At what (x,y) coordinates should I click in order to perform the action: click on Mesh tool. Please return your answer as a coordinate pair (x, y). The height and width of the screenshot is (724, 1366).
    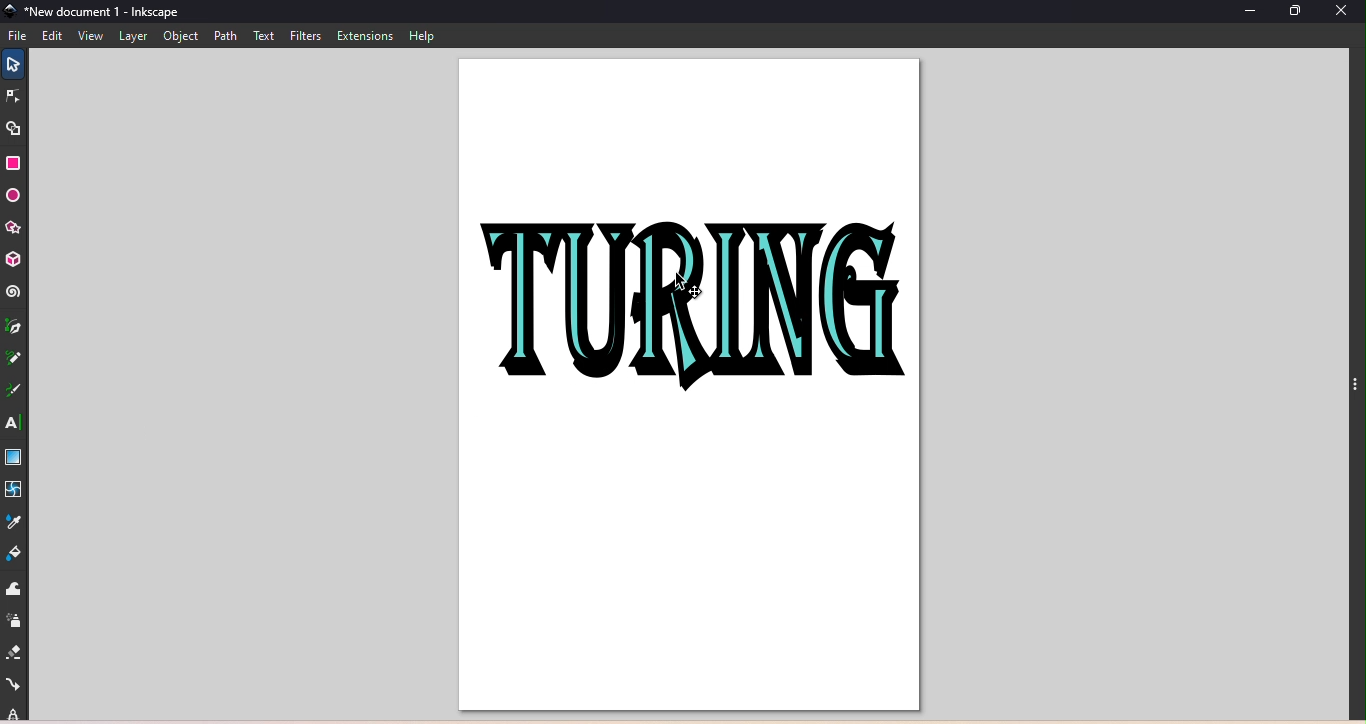
    Looking at the image, I should click on (16, 490).